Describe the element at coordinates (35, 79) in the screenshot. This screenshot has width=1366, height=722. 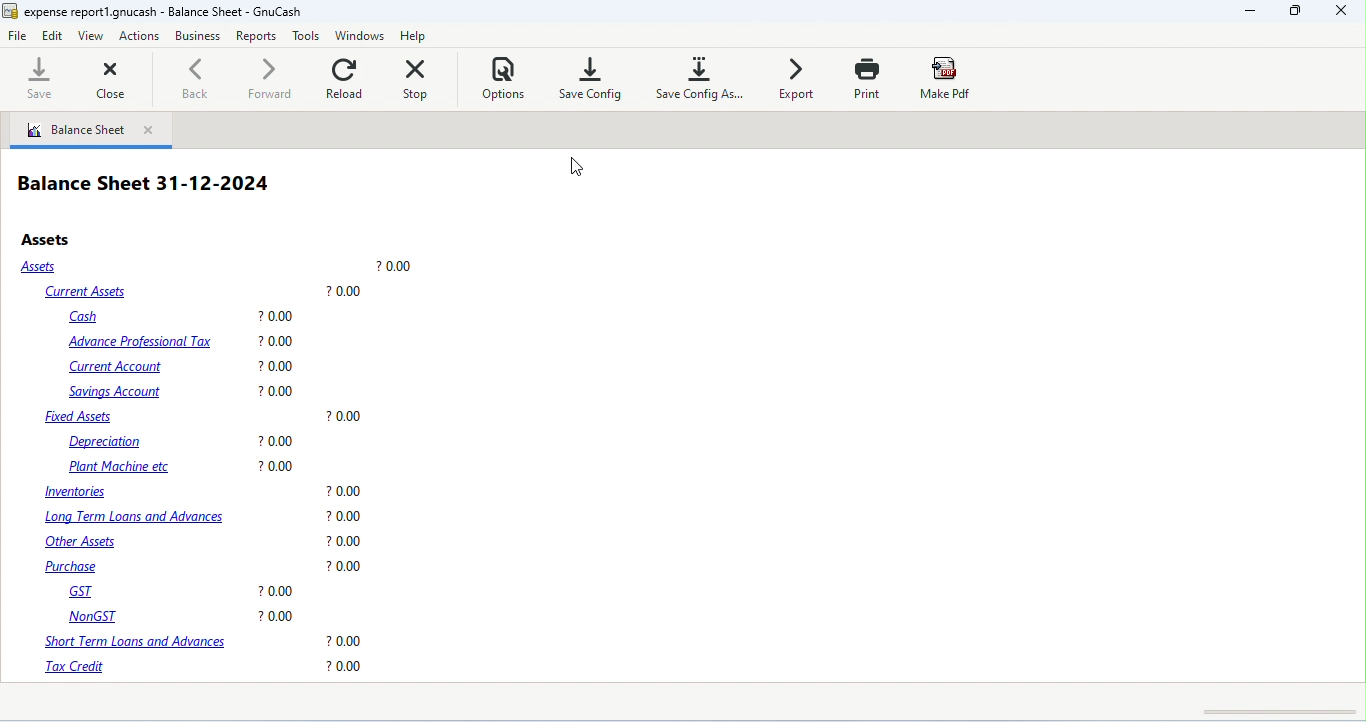
I see `save` at that location.